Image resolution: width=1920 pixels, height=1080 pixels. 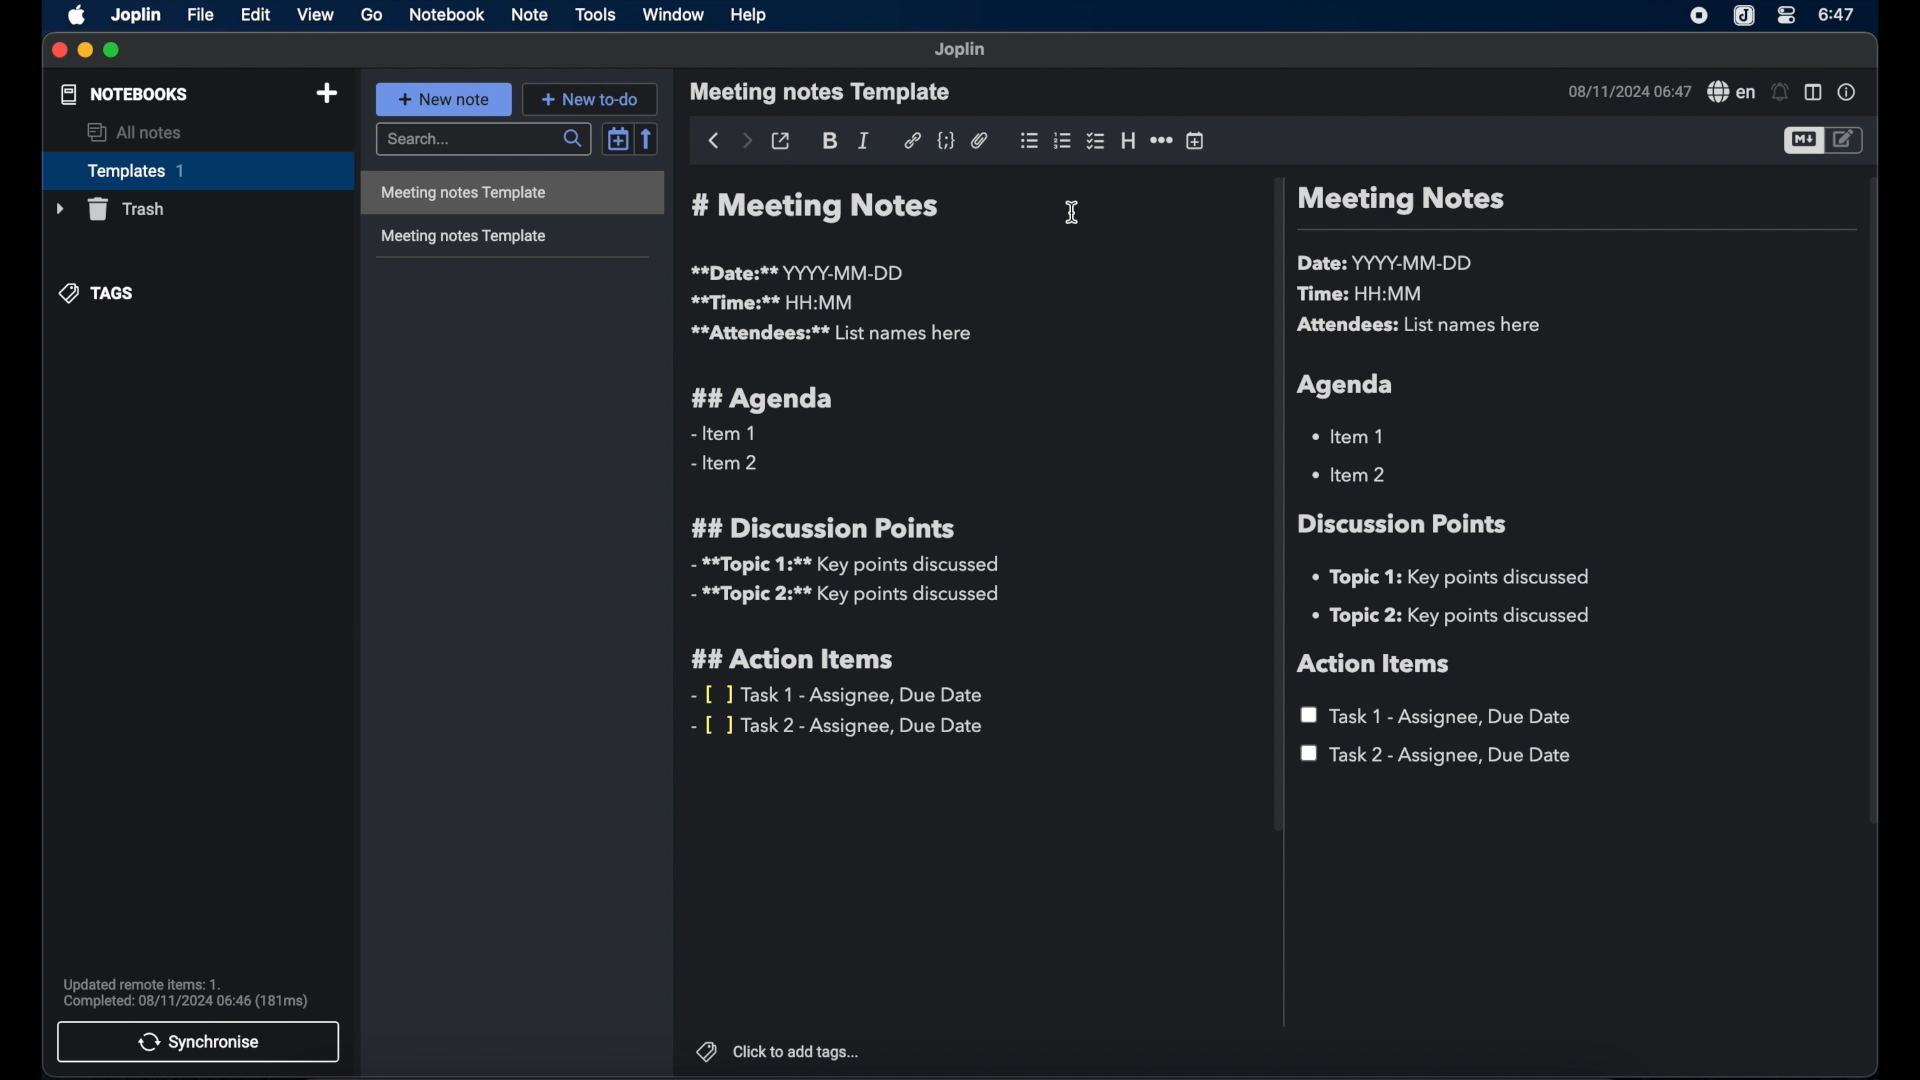 What do you see at coordinates (1779, 92) in the screenshot?
I see `set alarm` at bounding box center [1779, 92].